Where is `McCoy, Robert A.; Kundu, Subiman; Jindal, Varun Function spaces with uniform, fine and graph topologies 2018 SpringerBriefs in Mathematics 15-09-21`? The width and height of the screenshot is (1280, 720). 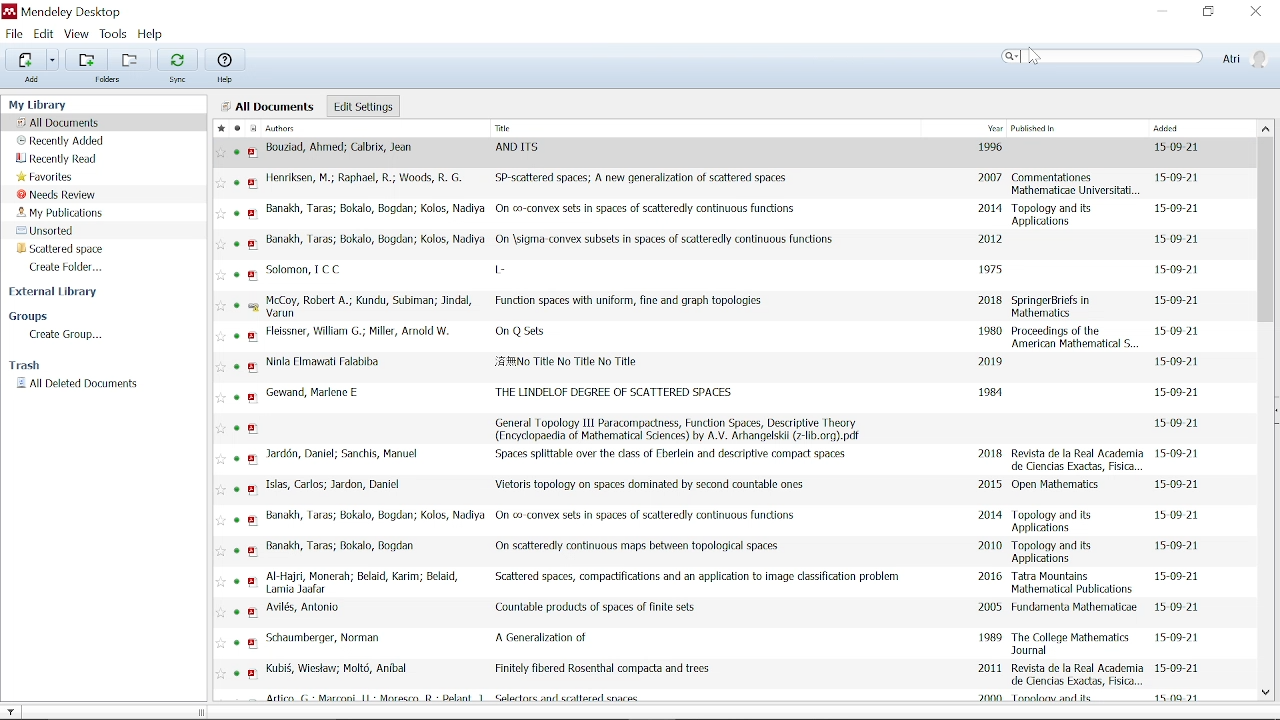
McCoy, Robert A.; Kundu, Subiman; Jindal, Varun Function spaces with uniform, fine and graph topologies 2018 SpringerBriefs in Mathematics 15-09-21 is located at coordinates (727, 306).